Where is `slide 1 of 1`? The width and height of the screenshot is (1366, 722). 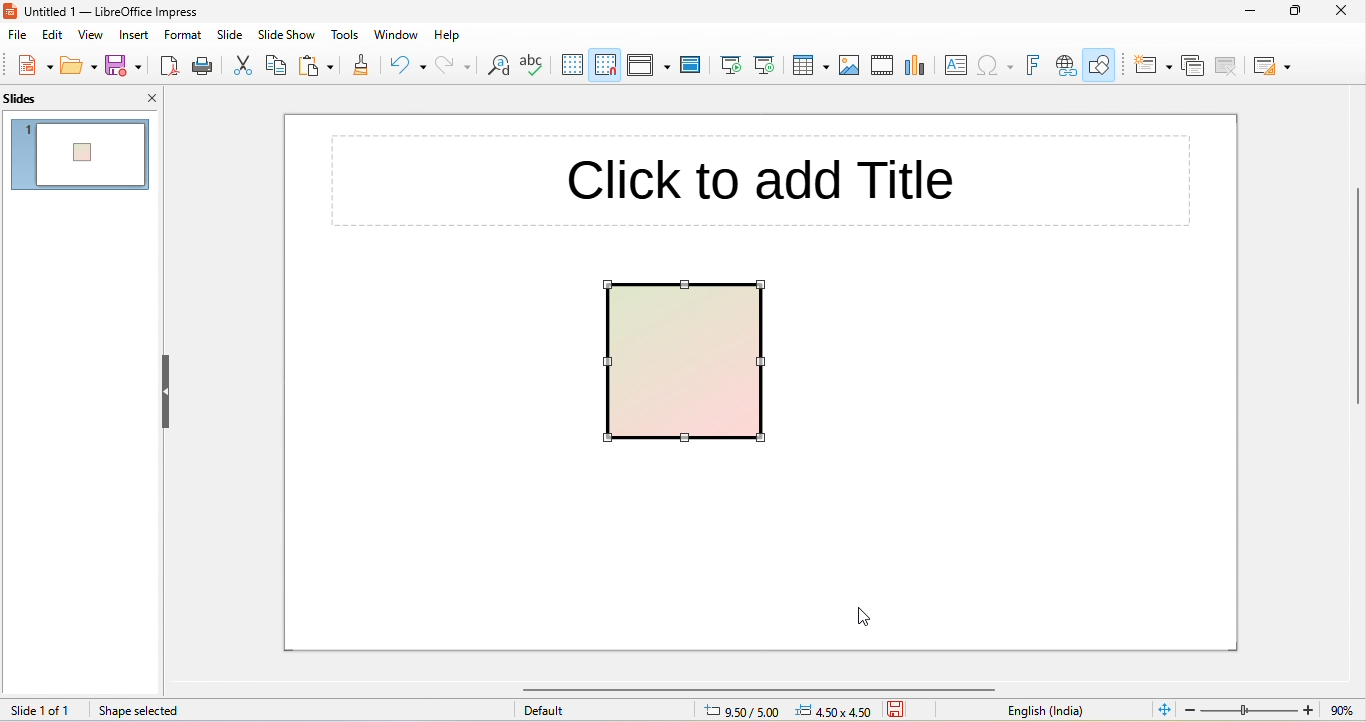
slide 1 of 1 is located at coordinates (43, 711).